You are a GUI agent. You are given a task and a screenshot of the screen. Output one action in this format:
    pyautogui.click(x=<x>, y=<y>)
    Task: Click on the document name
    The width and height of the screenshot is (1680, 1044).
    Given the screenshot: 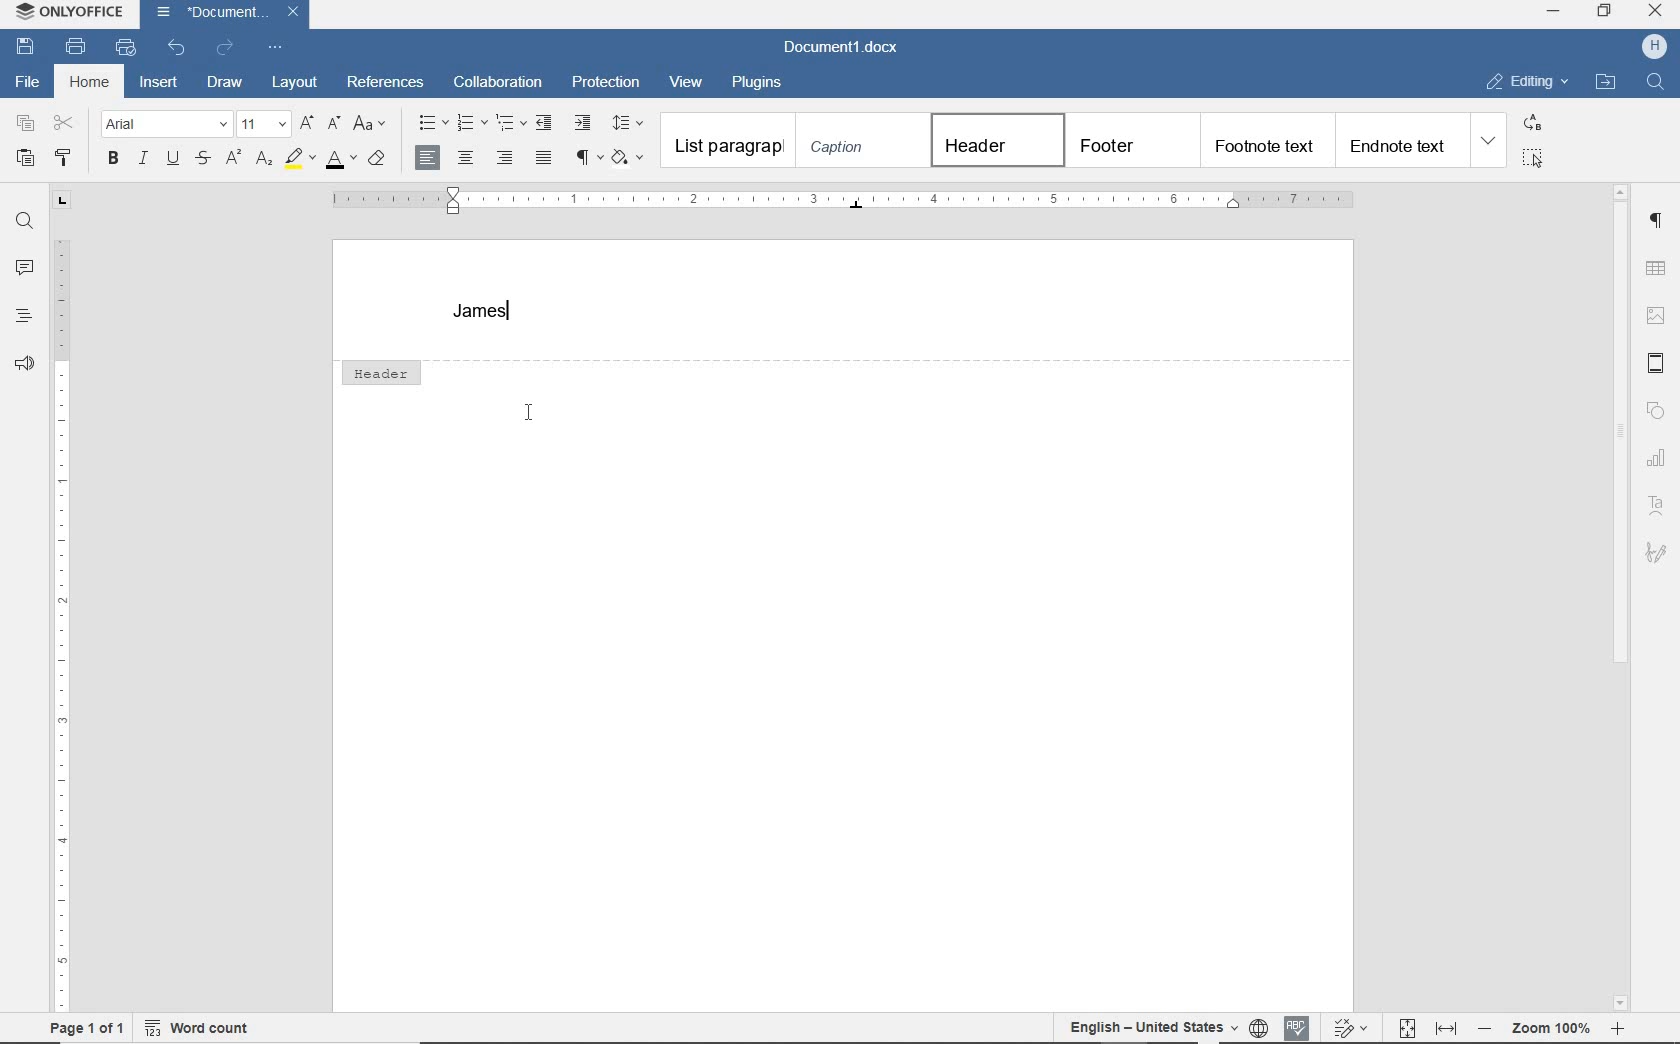 What is the action you would take?
    pyautogui.click(x=210, y=13)
    